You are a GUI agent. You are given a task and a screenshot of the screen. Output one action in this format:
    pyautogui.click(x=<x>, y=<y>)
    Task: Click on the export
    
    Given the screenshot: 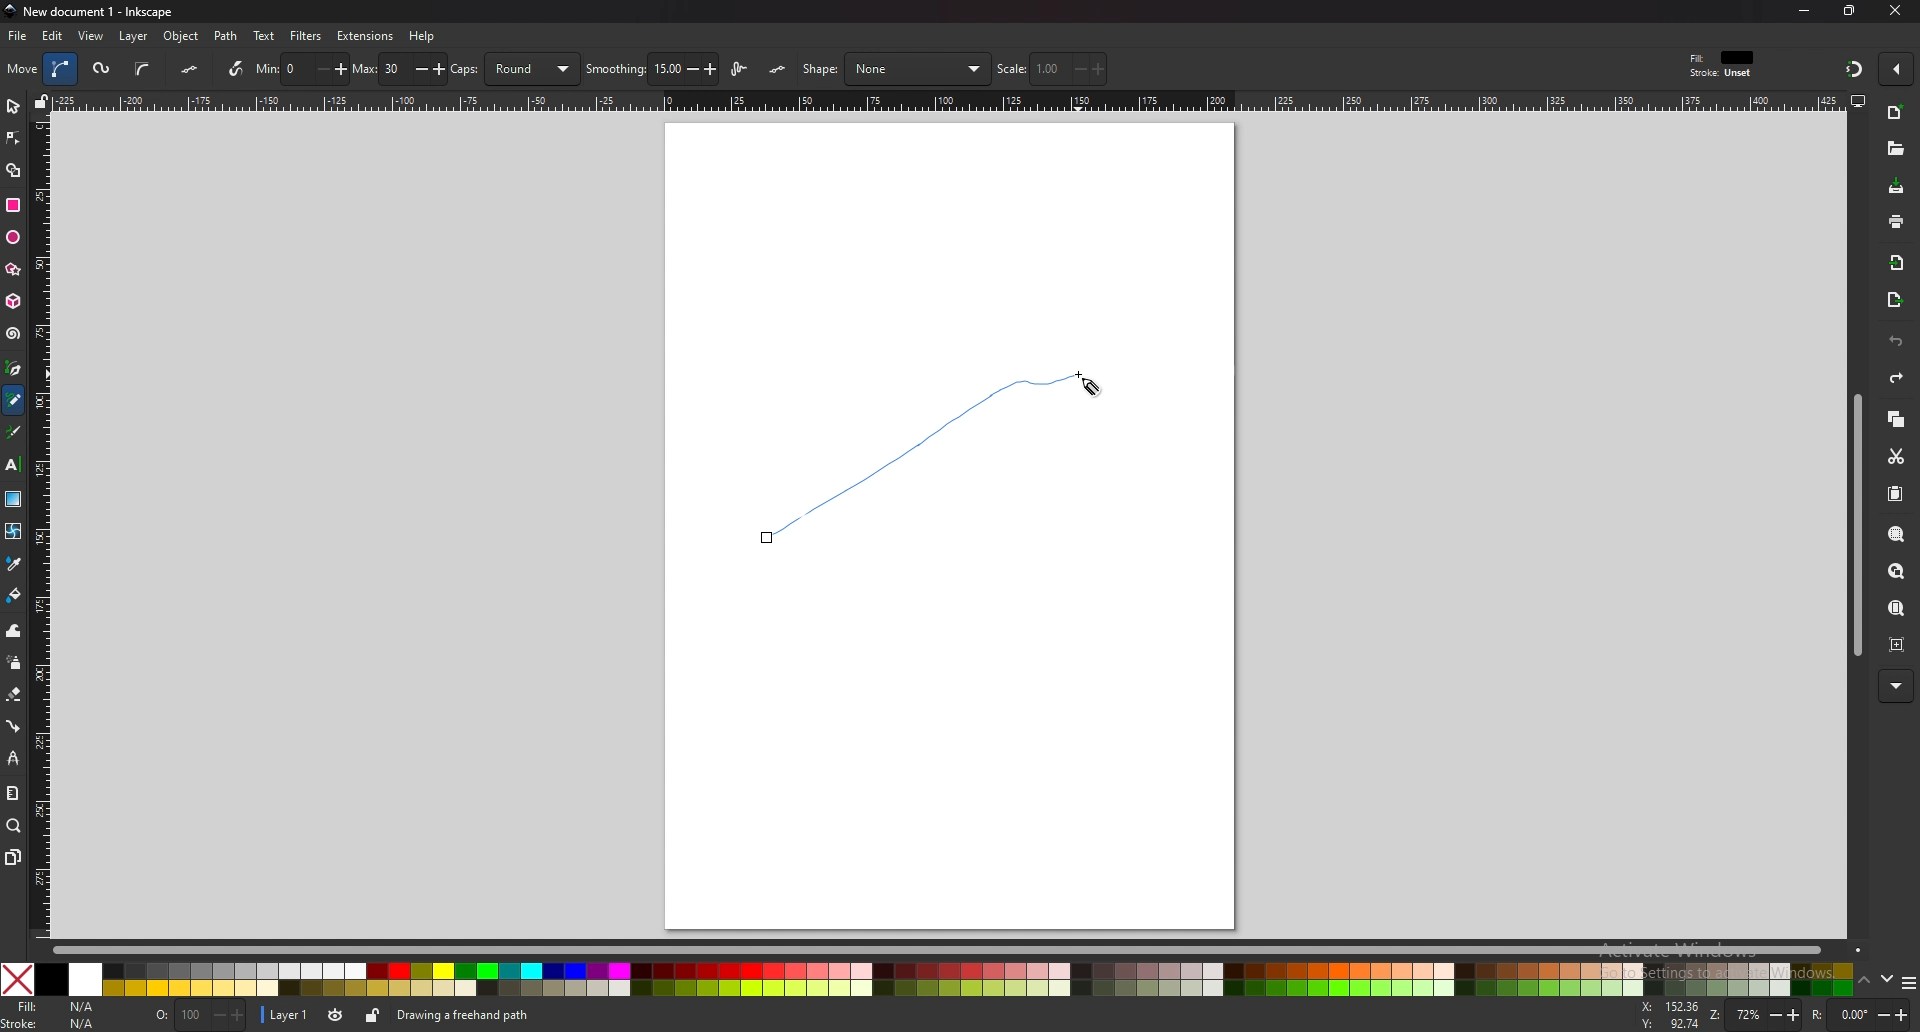 What is the action you would take?
    pyautogui.click(x=1894, y=302)
    